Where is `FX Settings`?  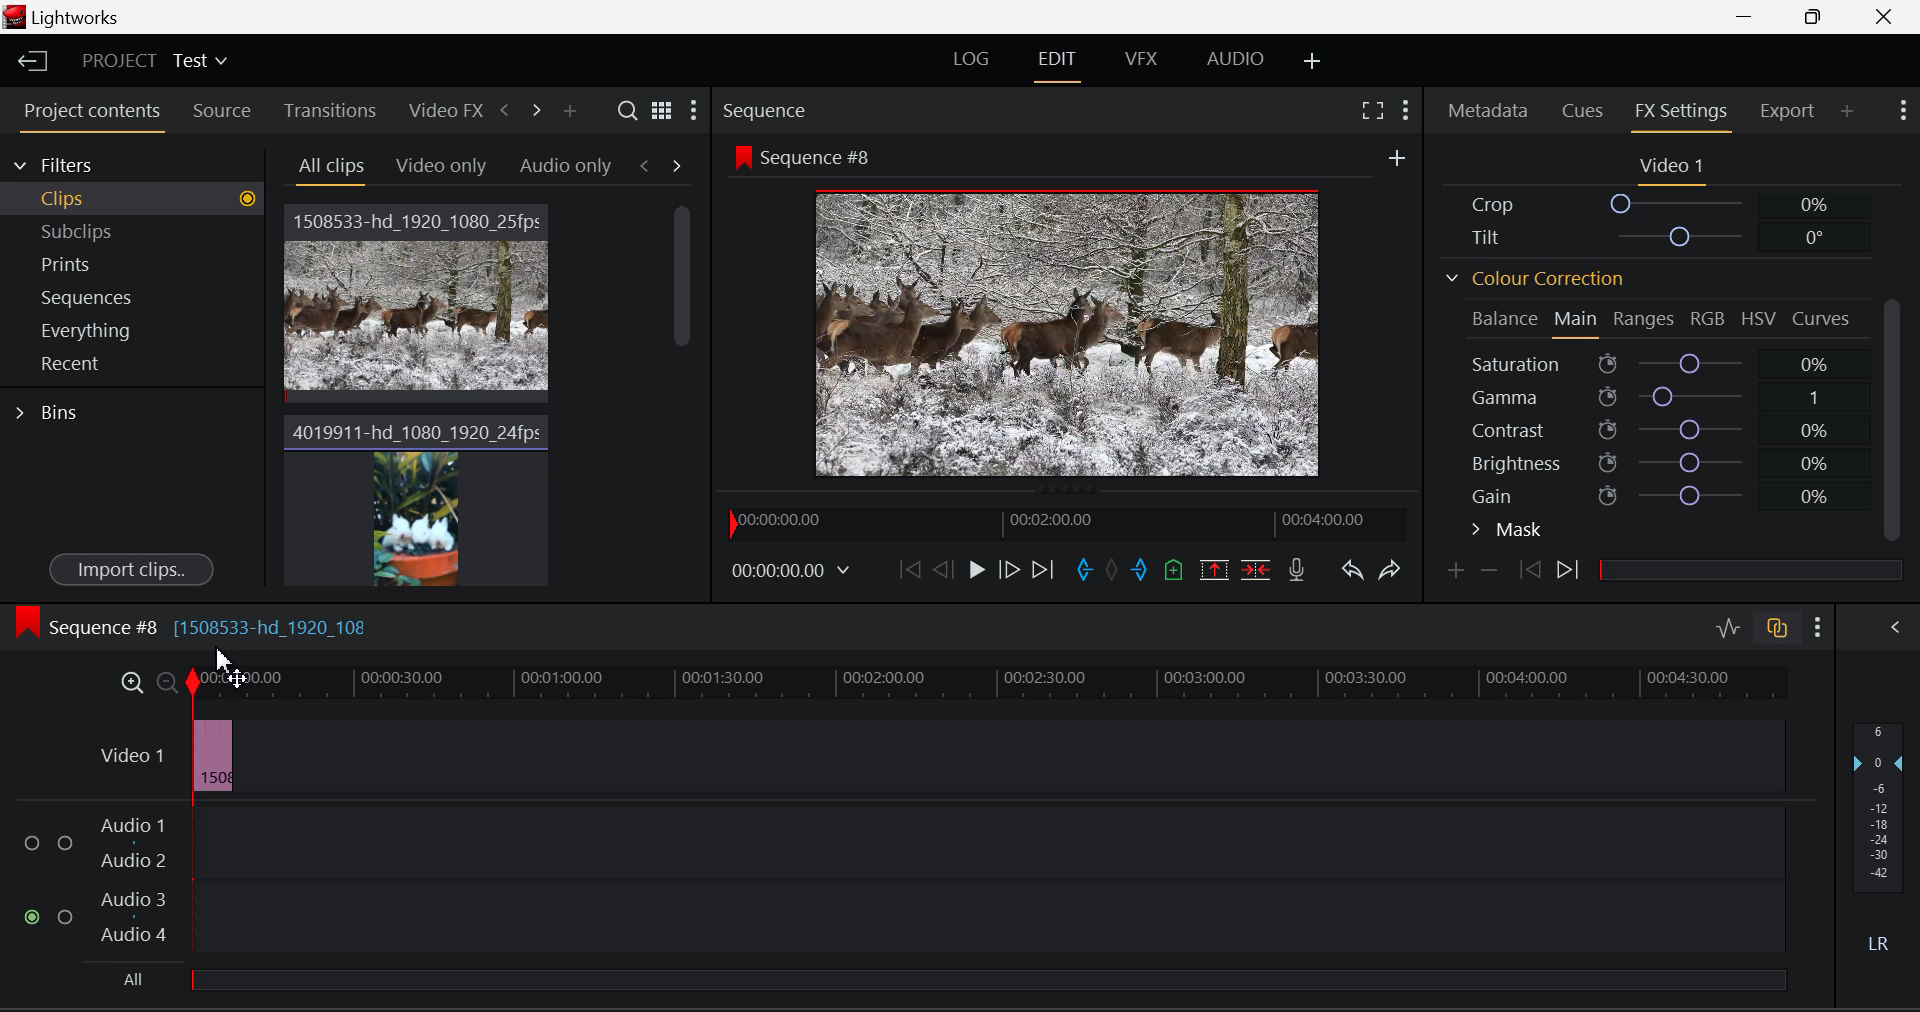
FX Settings is located at coordinates (1676, 112).